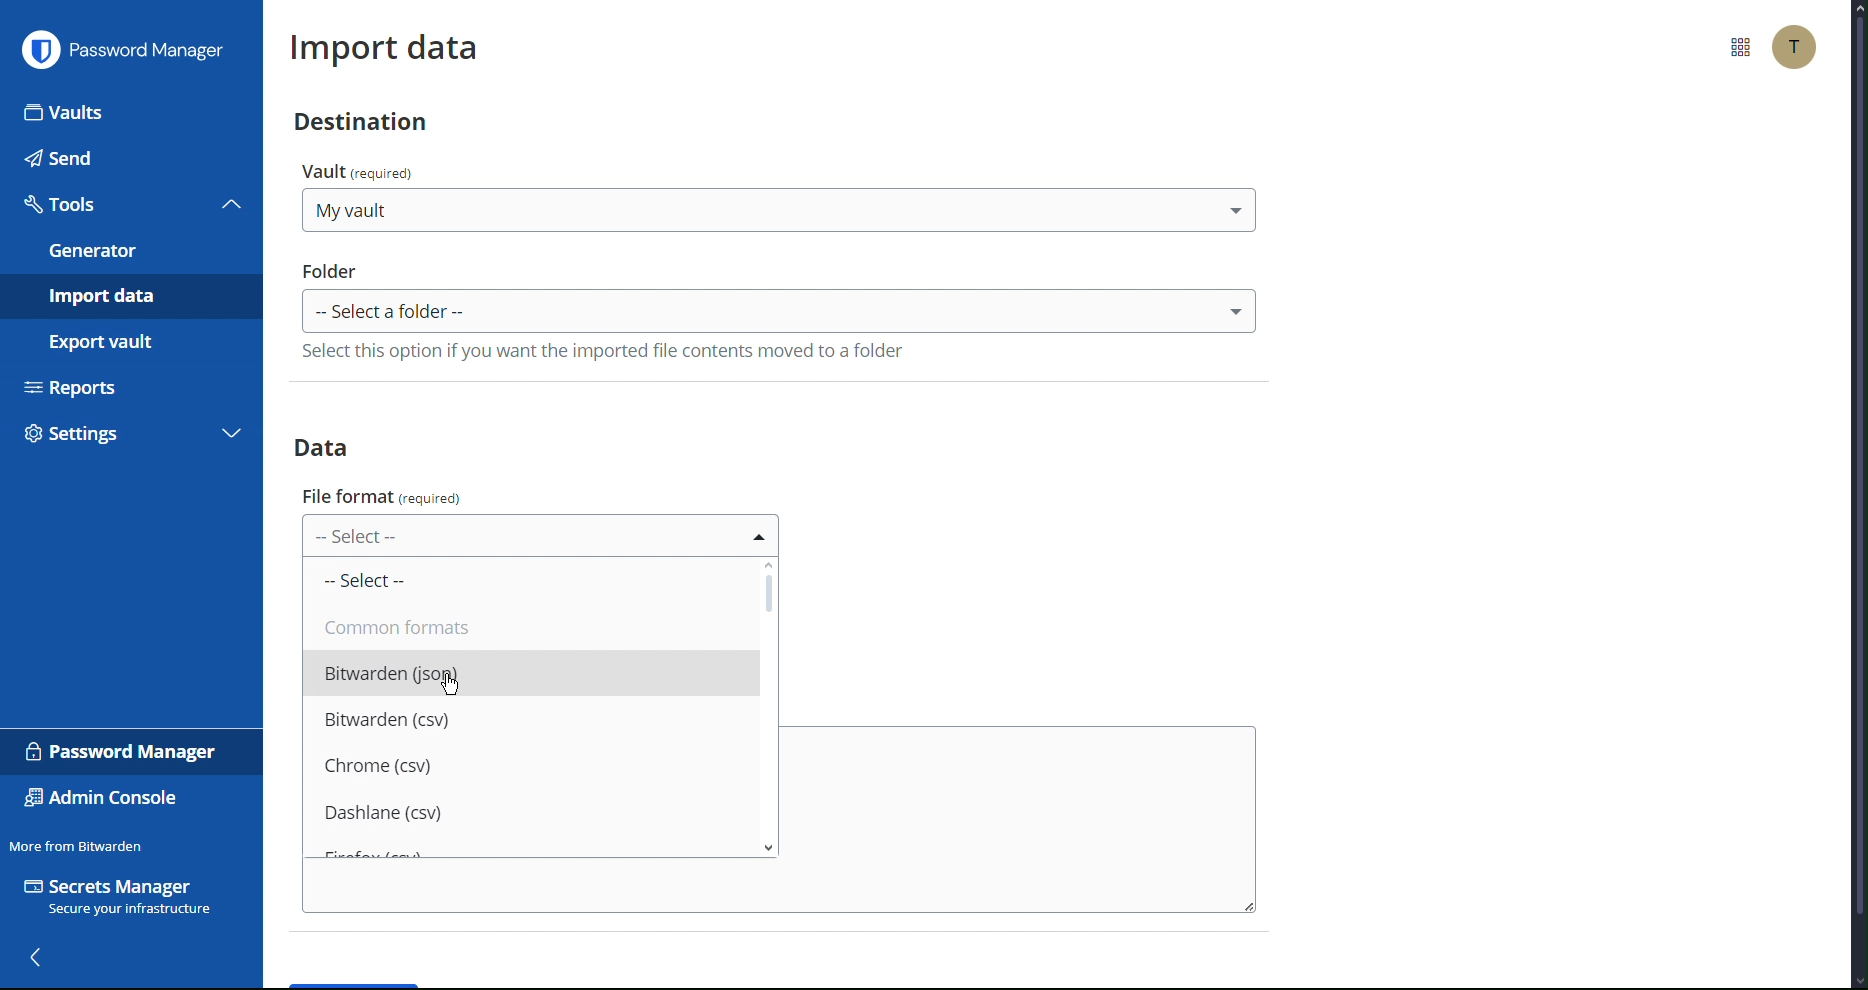 The height and width of the screenshot is (990, 1868). I want to click on Import data, so click(386, 43).